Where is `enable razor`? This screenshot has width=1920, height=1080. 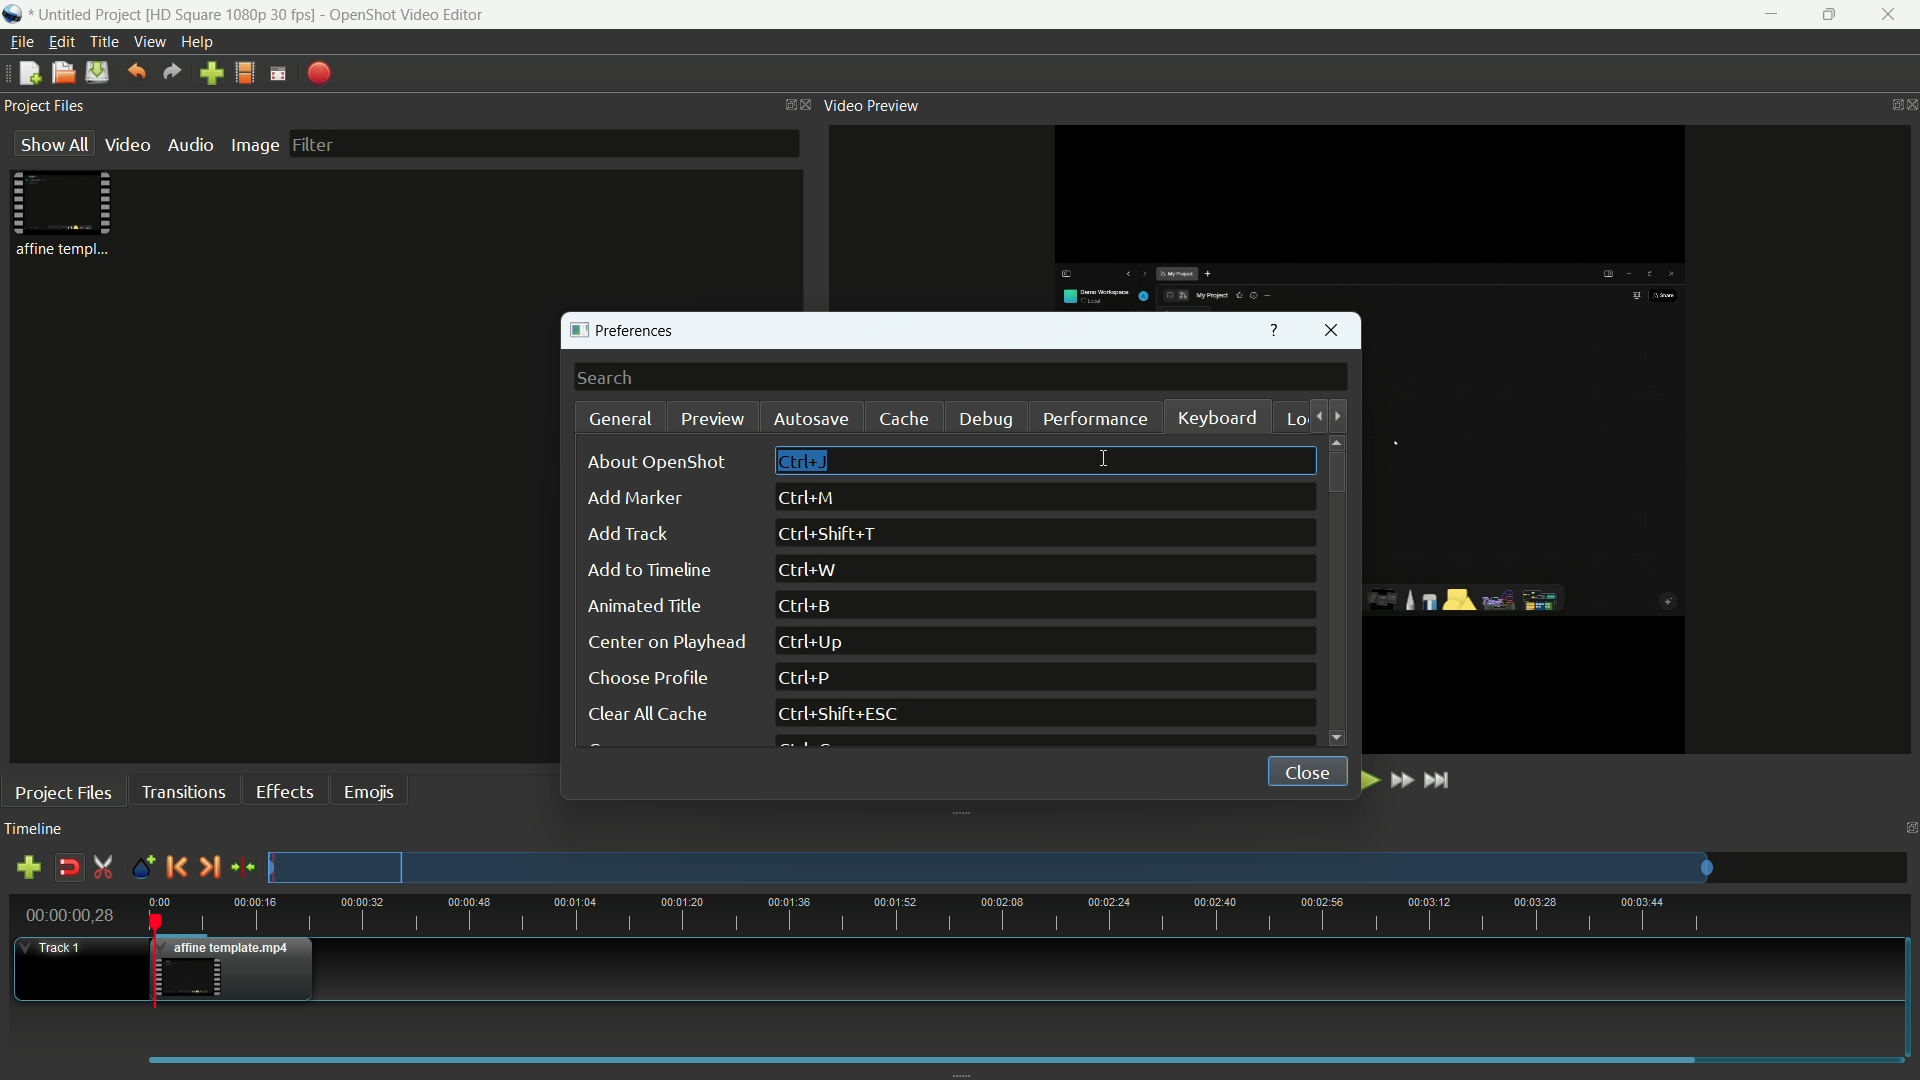
enable razor is located at coordinates (103, 868).